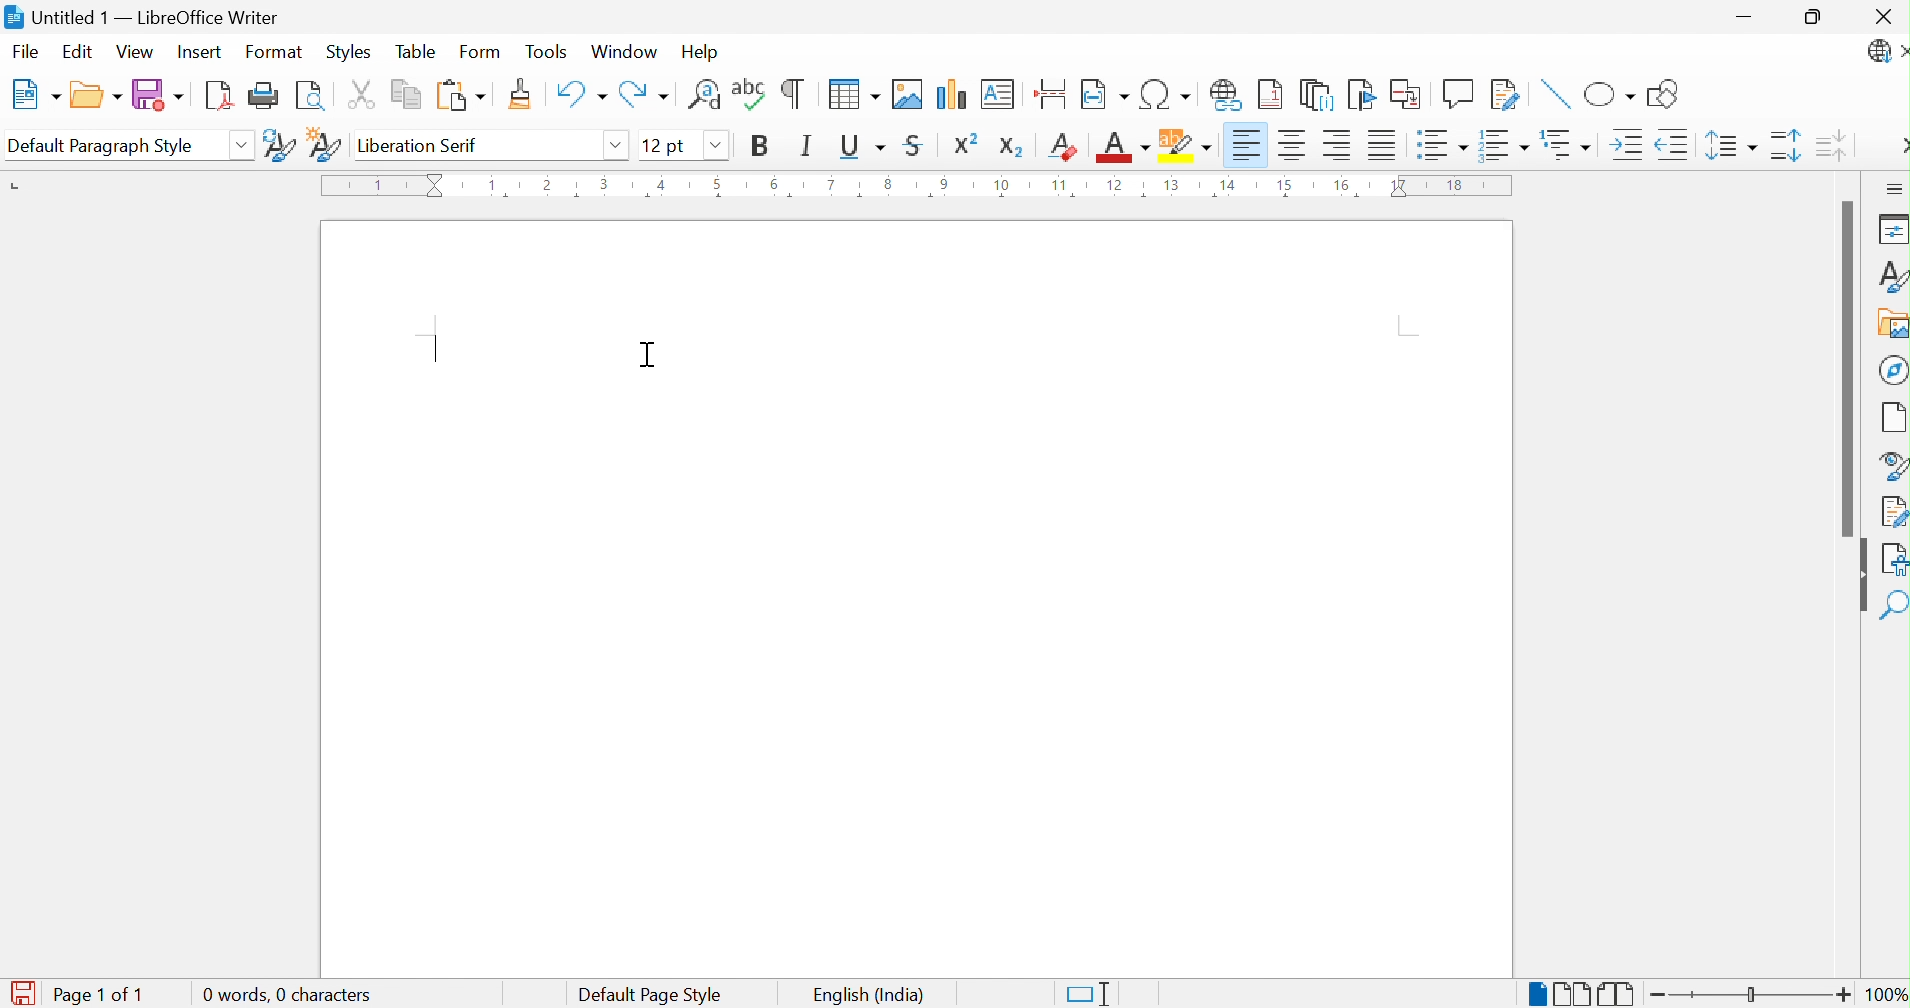 The image size is (1910, 1008). I want to click on Styles, so click(1885, 274).